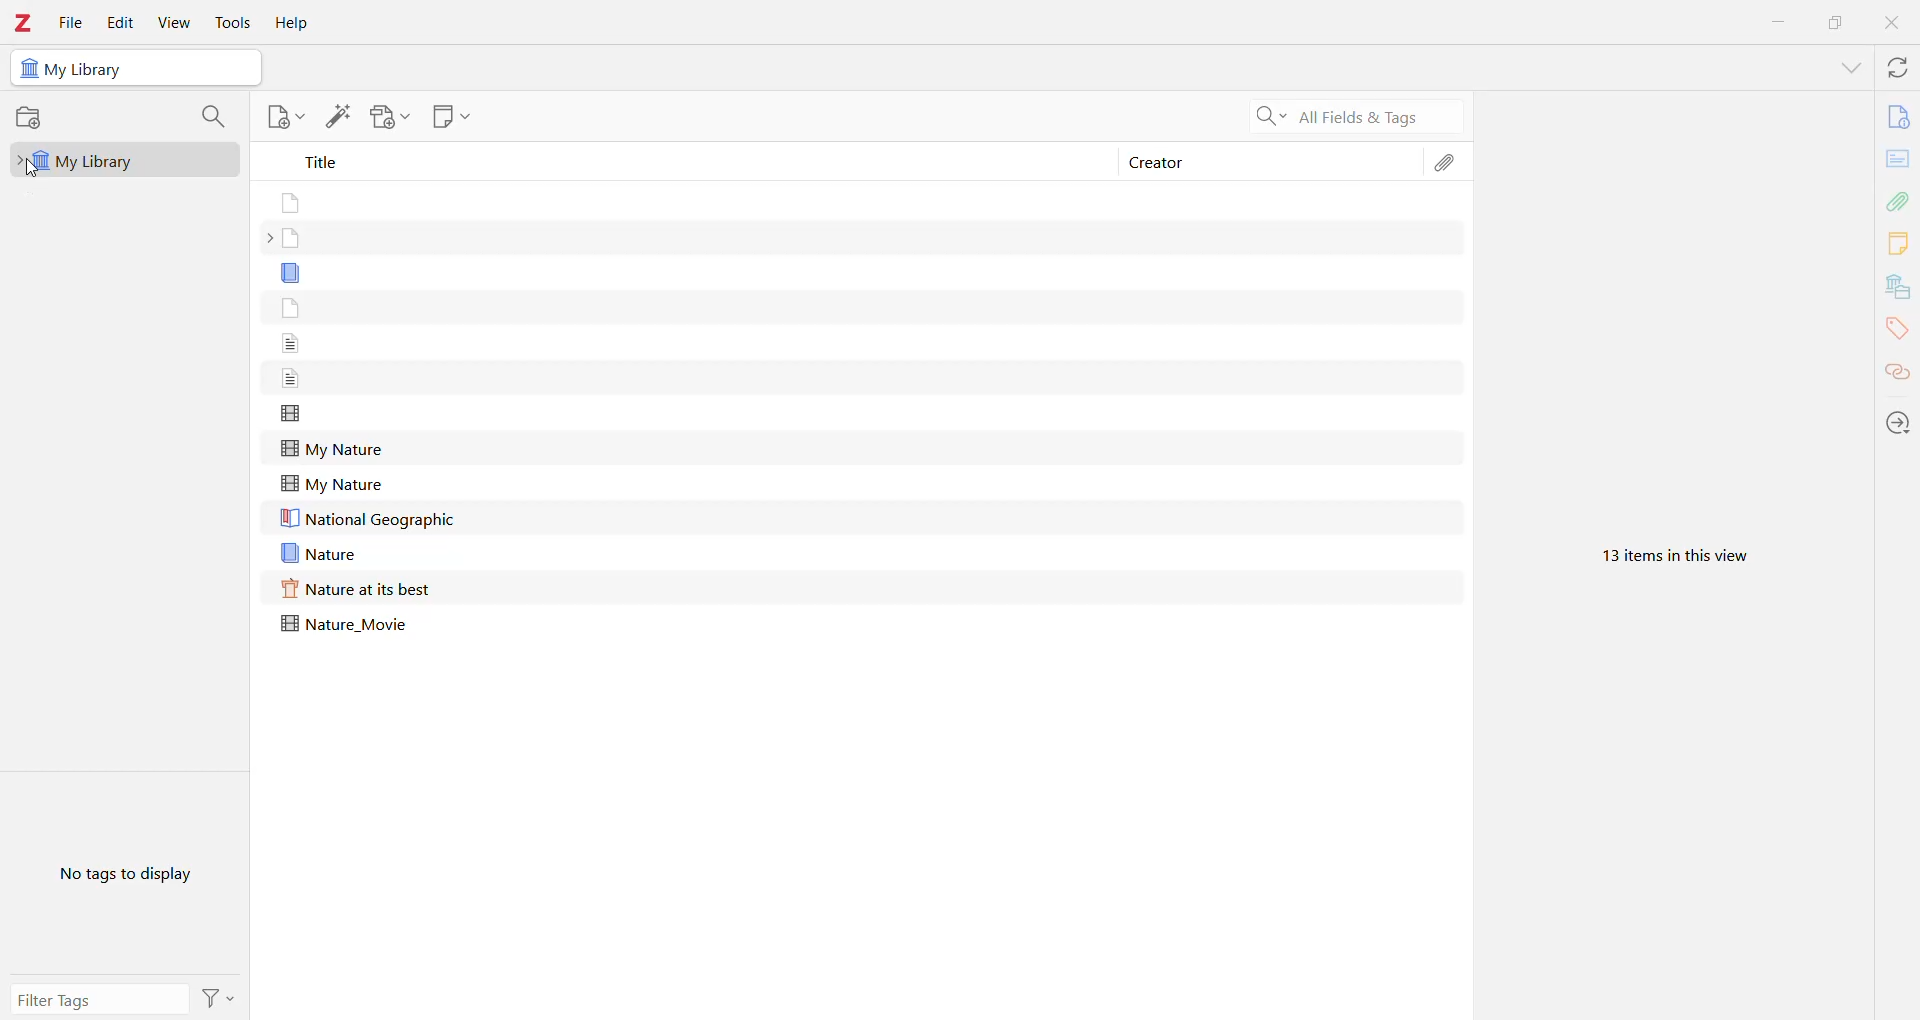 The height and width of the screenshot is (1020, 1920). What do you see at coordinates (121, 22) in the screenshot?
I see `Edit` at bounding box center [121, 22].